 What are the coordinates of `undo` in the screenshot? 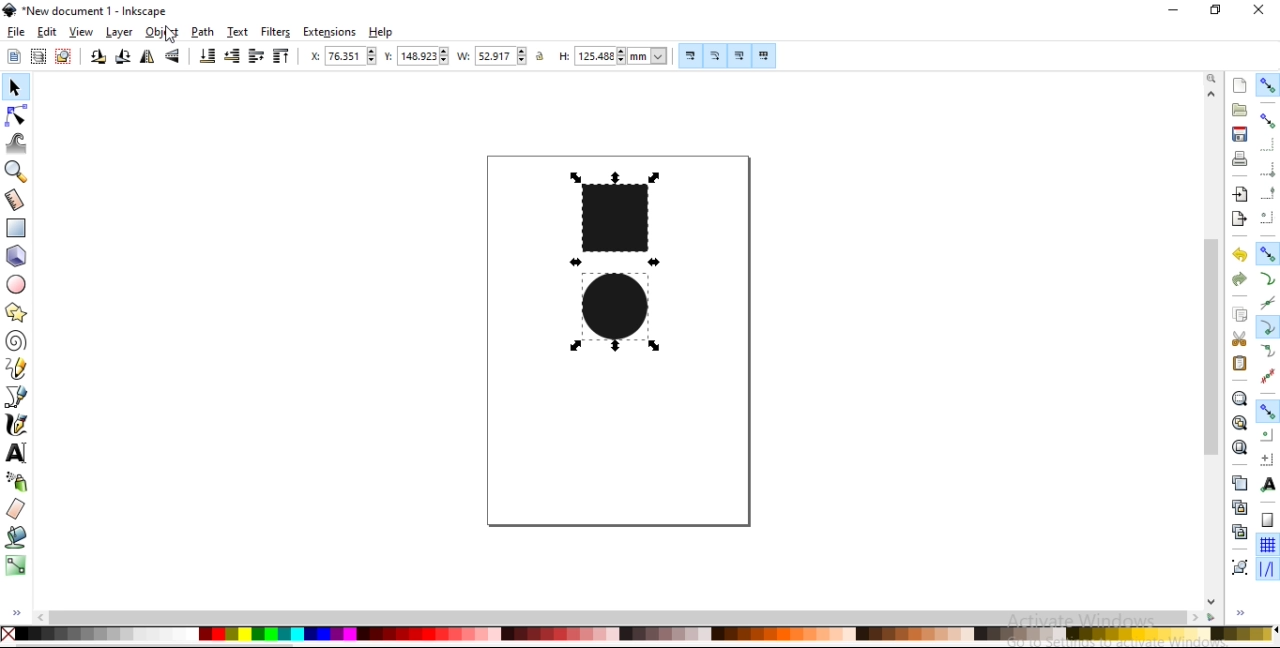 It's located at (1239, 255).